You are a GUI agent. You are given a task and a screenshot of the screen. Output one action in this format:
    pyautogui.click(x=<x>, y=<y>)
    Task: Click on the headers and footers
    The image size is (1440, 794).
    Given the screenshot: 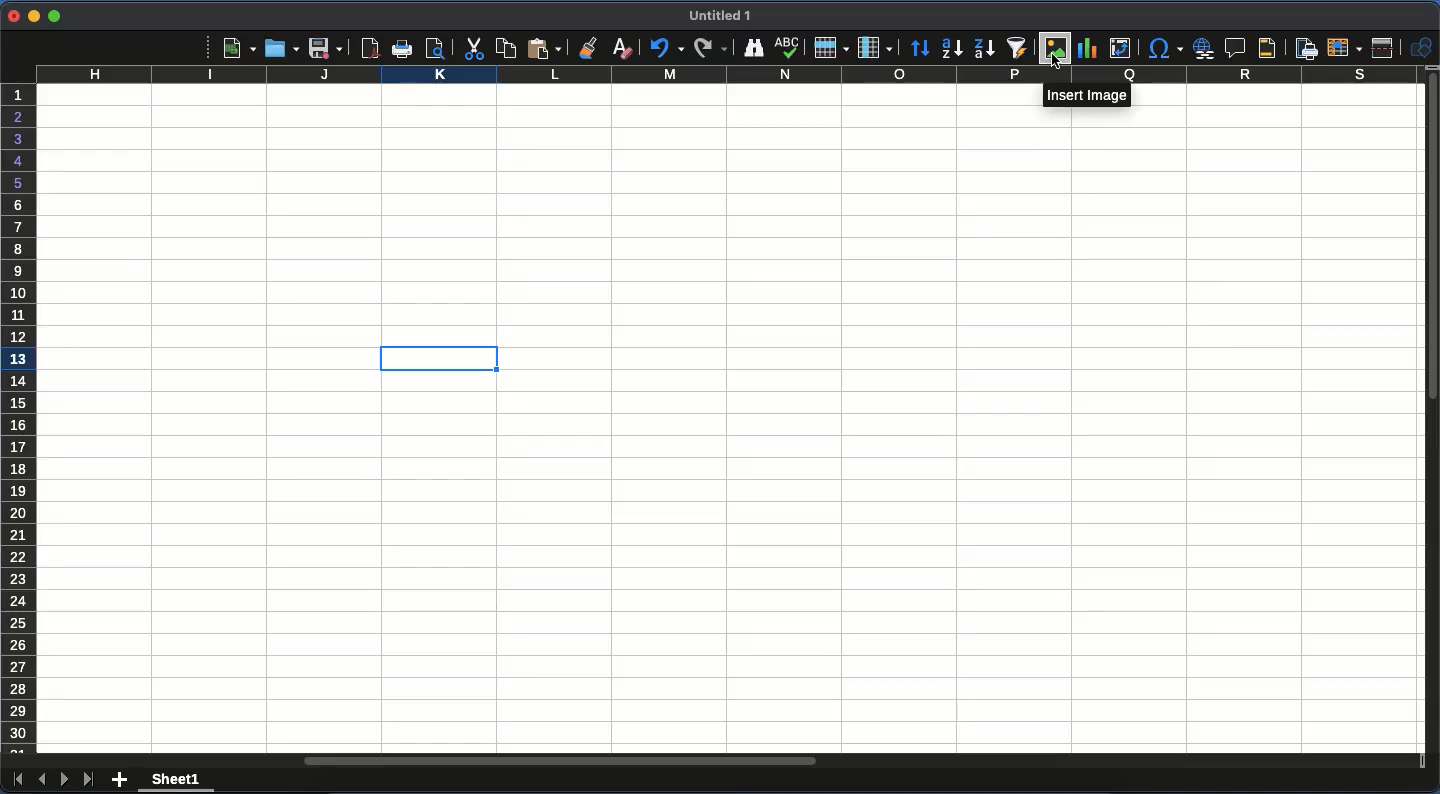 What is the action you would take?
    pyautogui.click(x=1263, y=47)
    